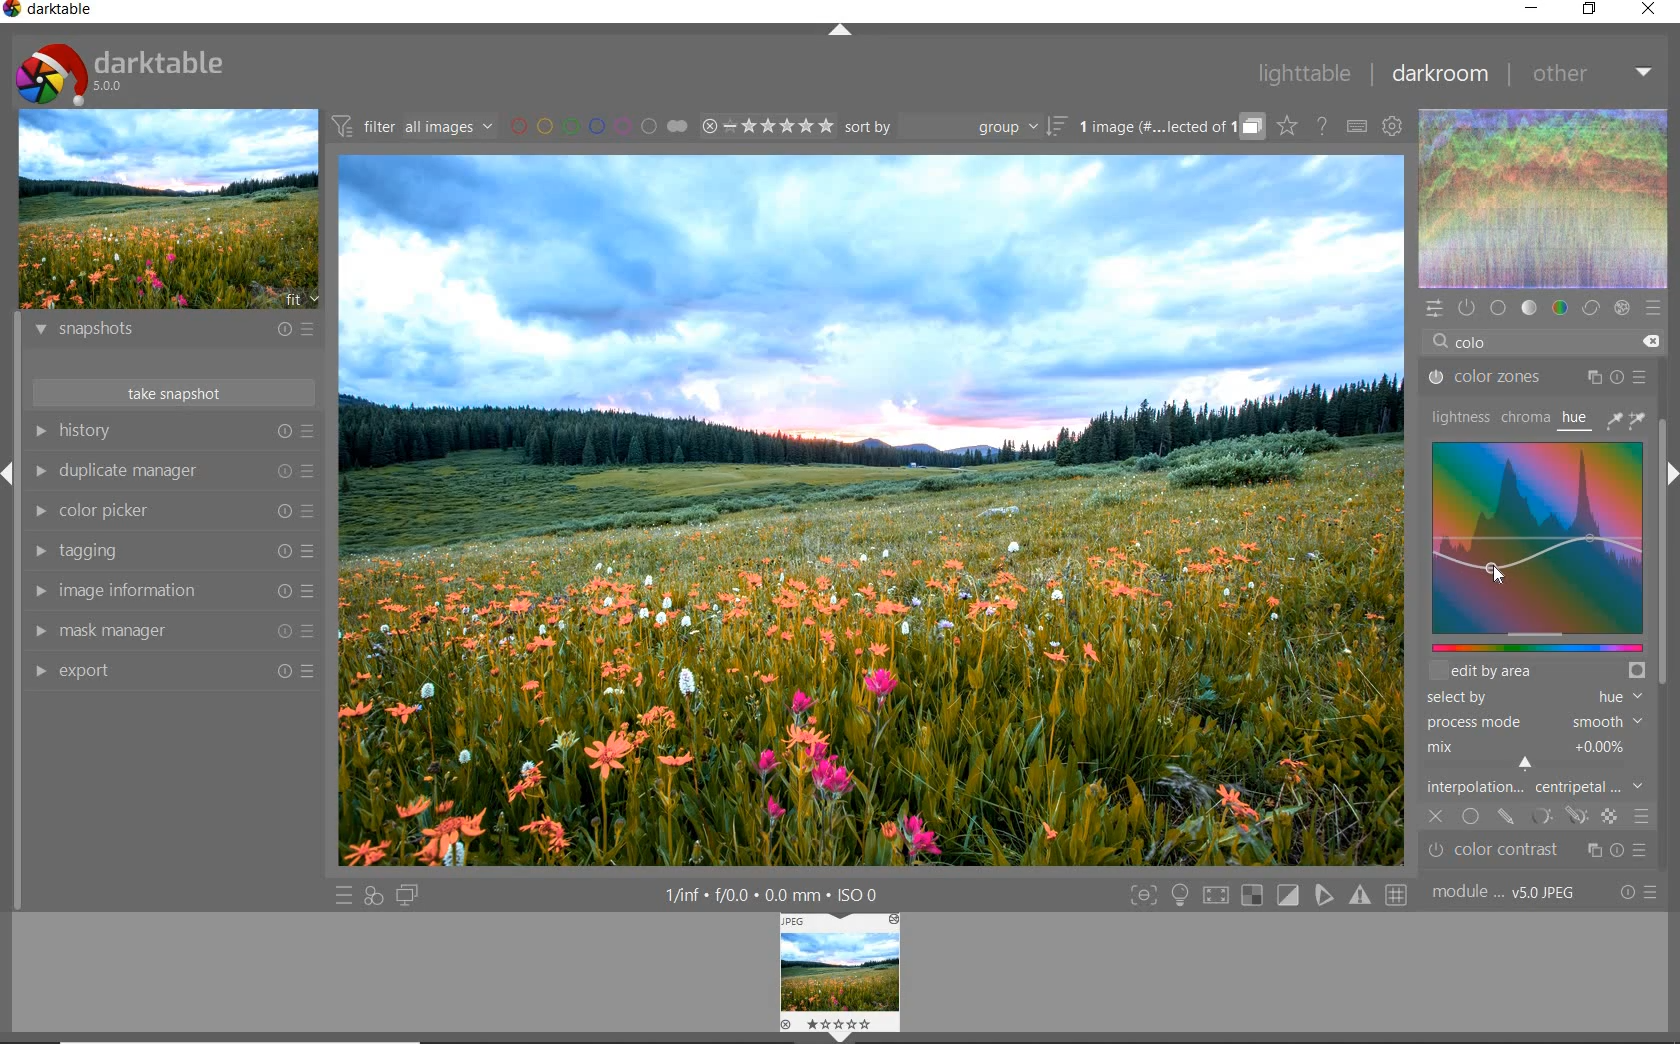 Image resolution: width=1680 pixels, height=1044 pixels. Describe the element at coordinates (1355, 127) in the screenshot. I see `set keyboard shortcuts` at that location.